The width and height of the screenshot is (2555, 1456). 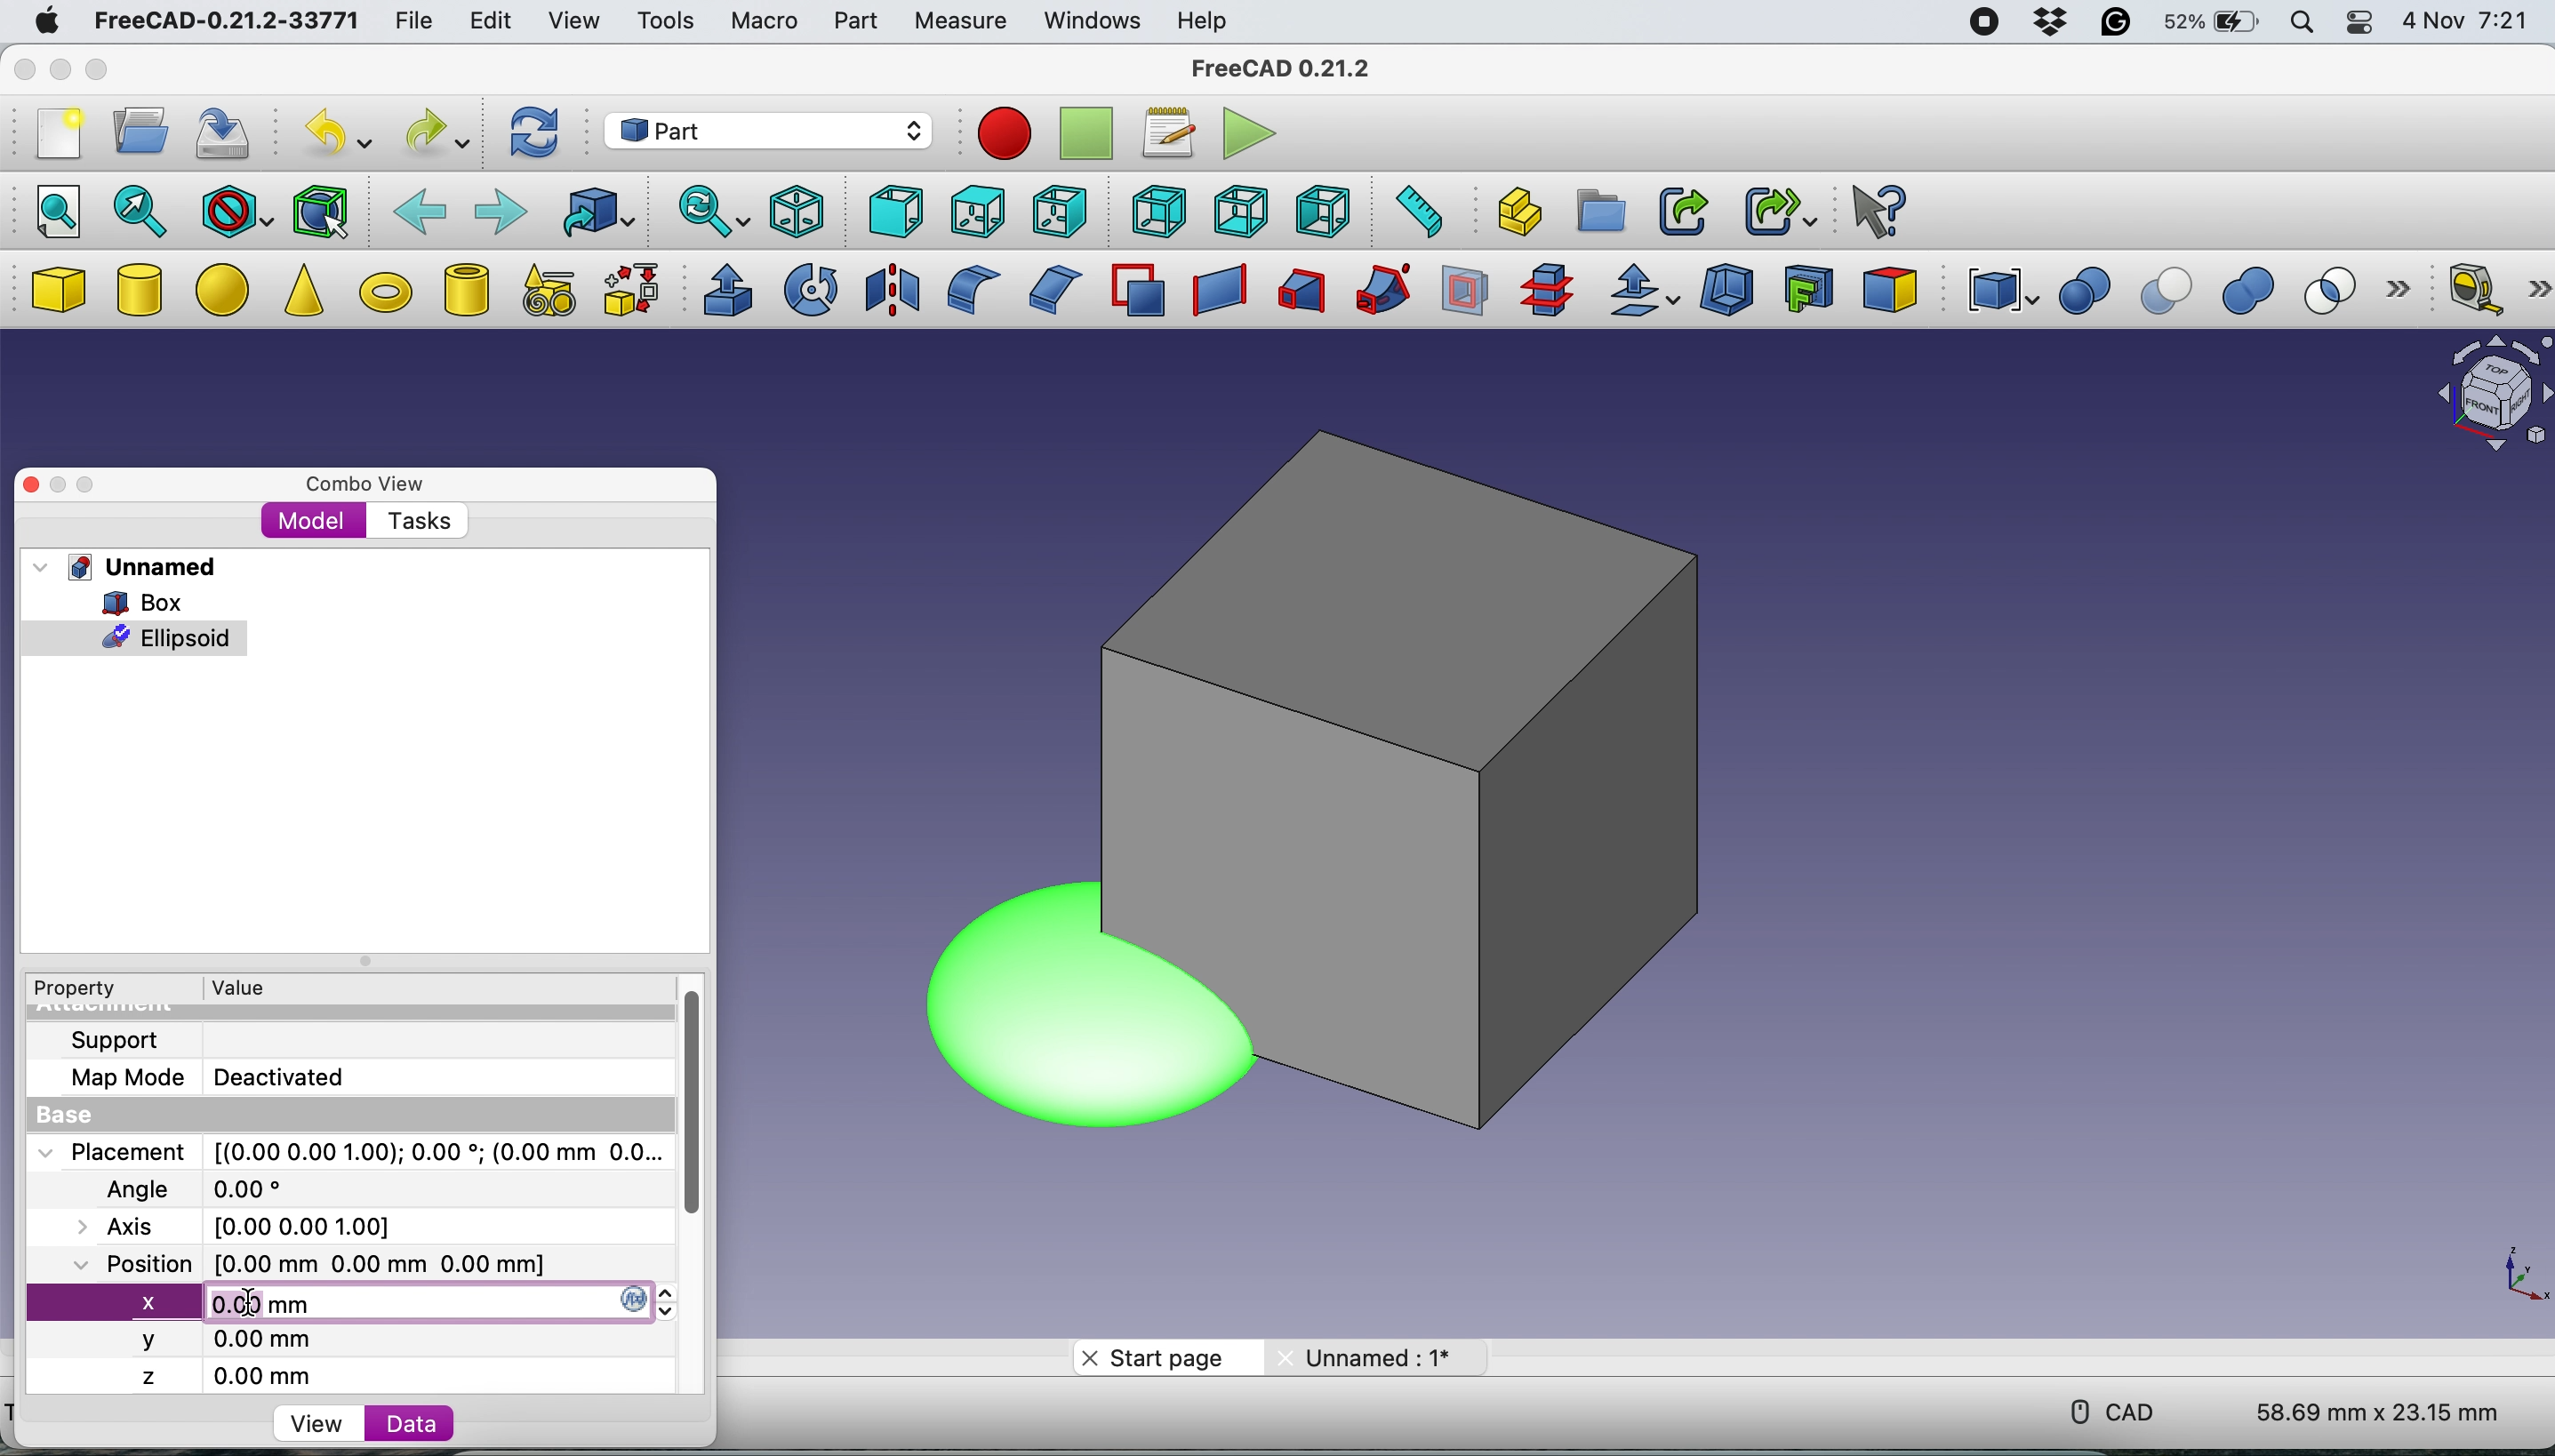 I want to click on FreeCAD 0.21.2, so click(x=1282, y=68).